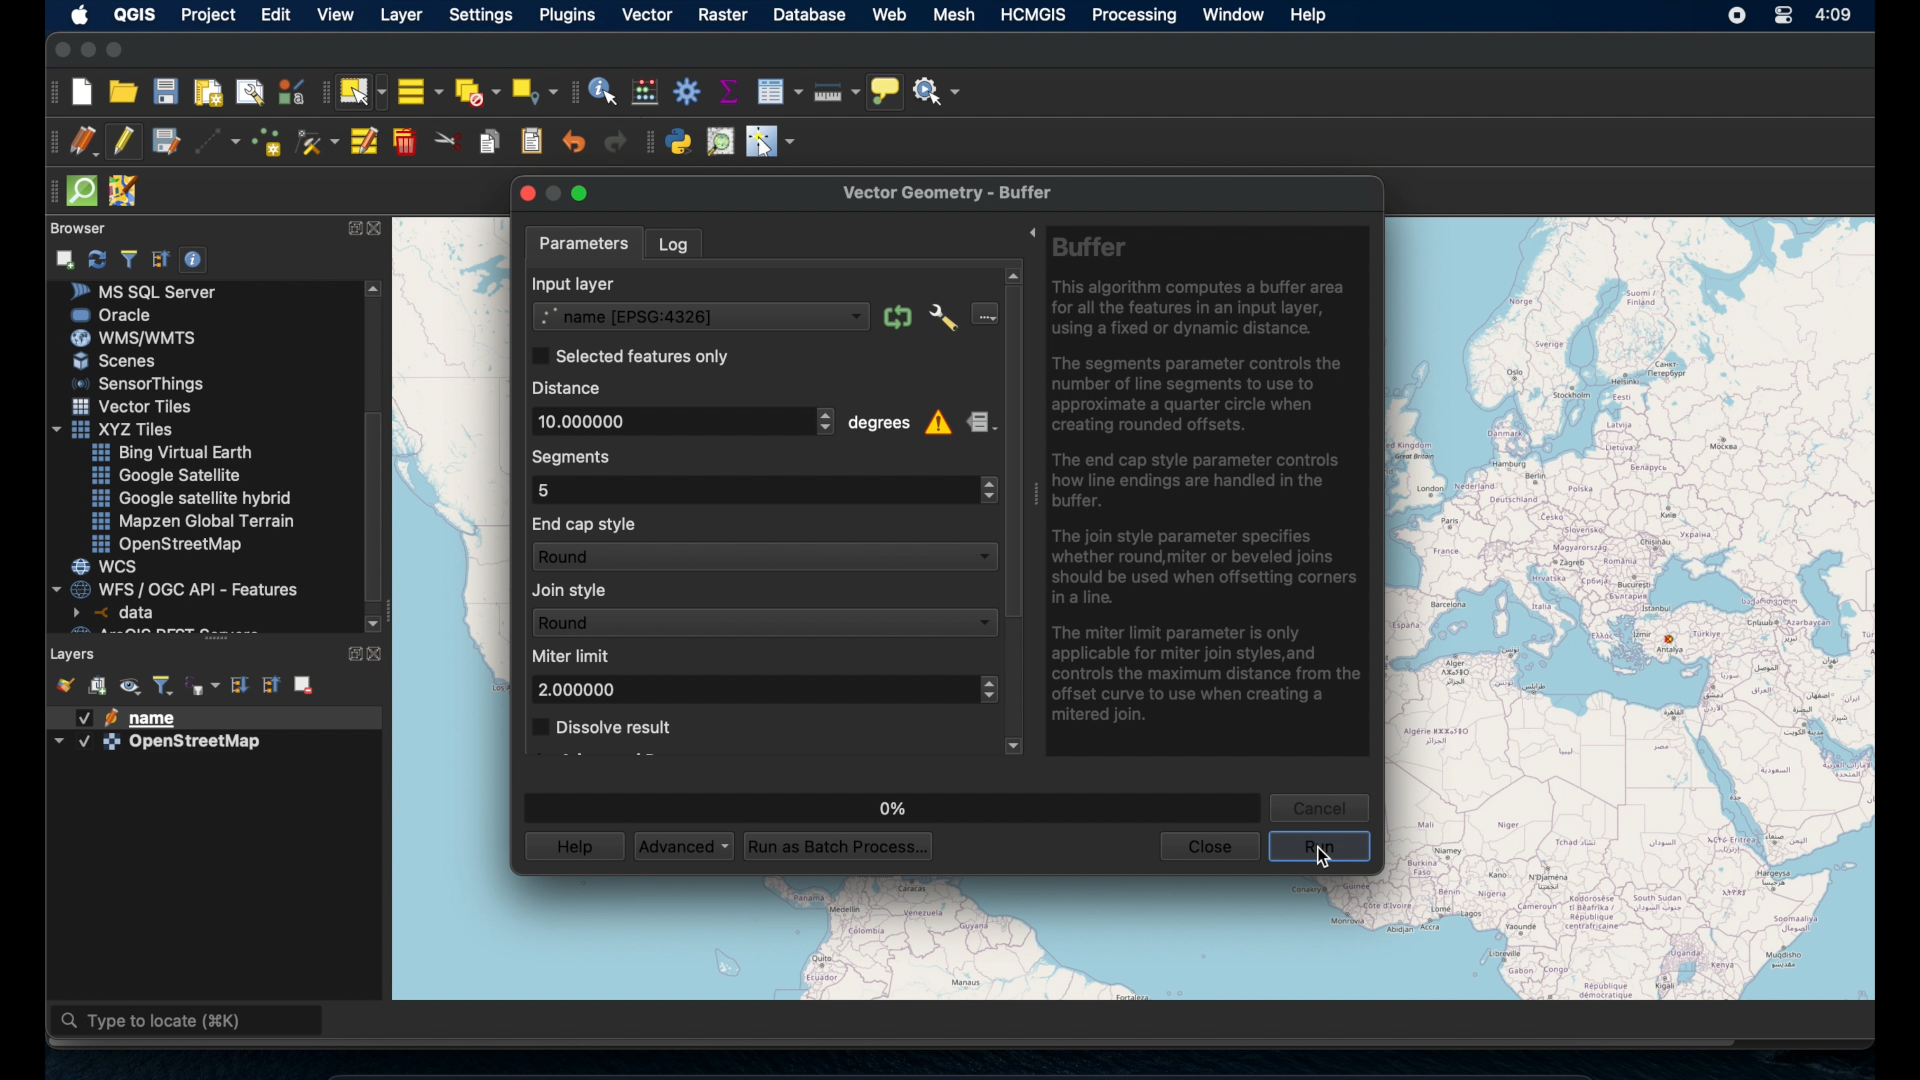  What do you see at coordinates (379, 506) in the screenshot?
I see `scroll box` at bounding box center [379, 506].